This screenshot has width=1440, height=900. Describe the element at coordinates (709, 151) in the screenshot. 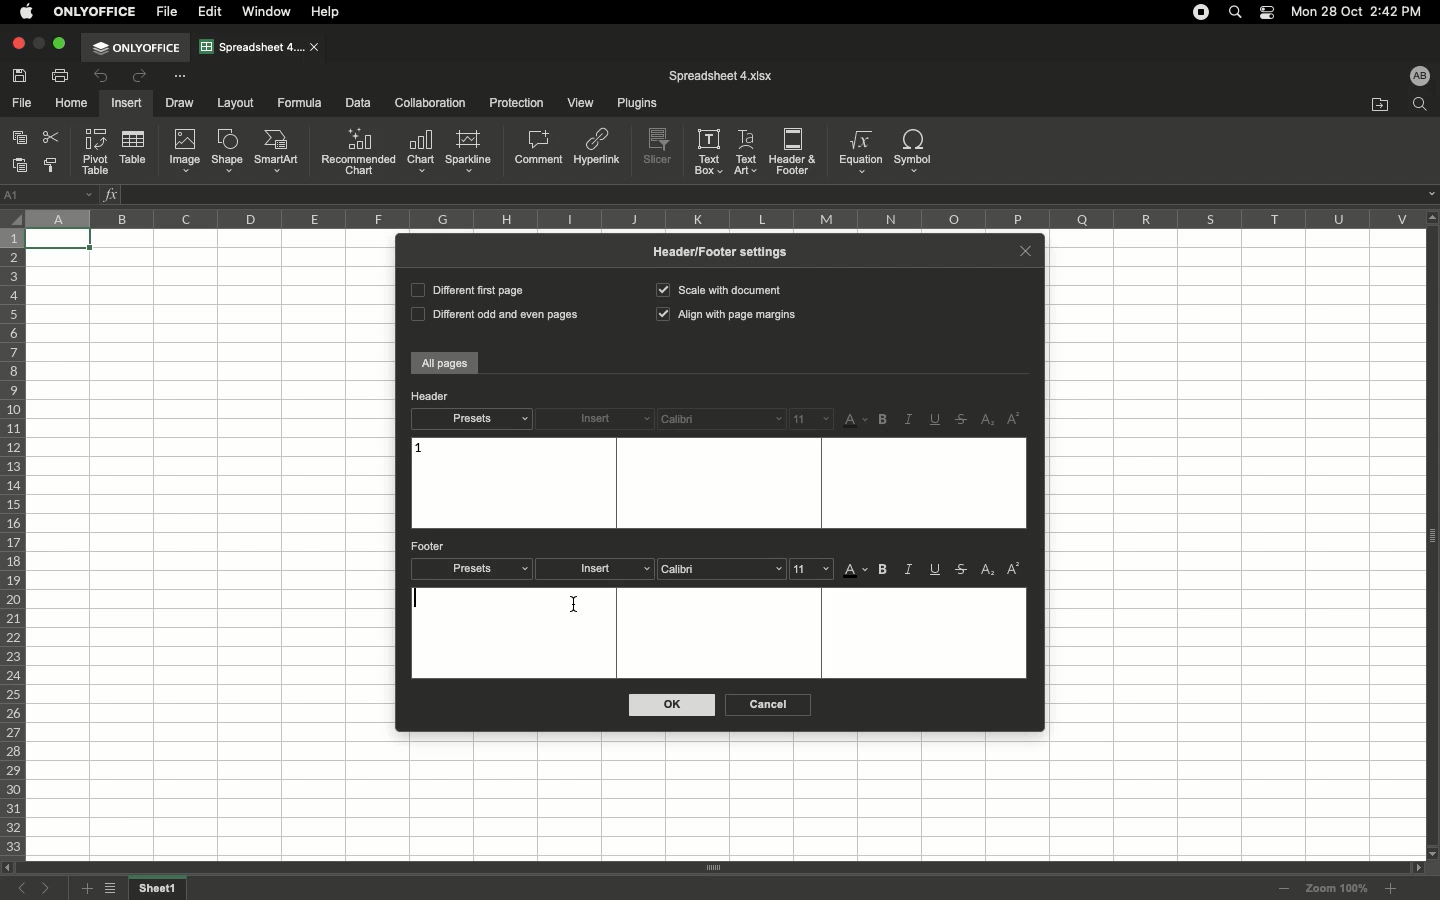

I see `Text box` at that location.